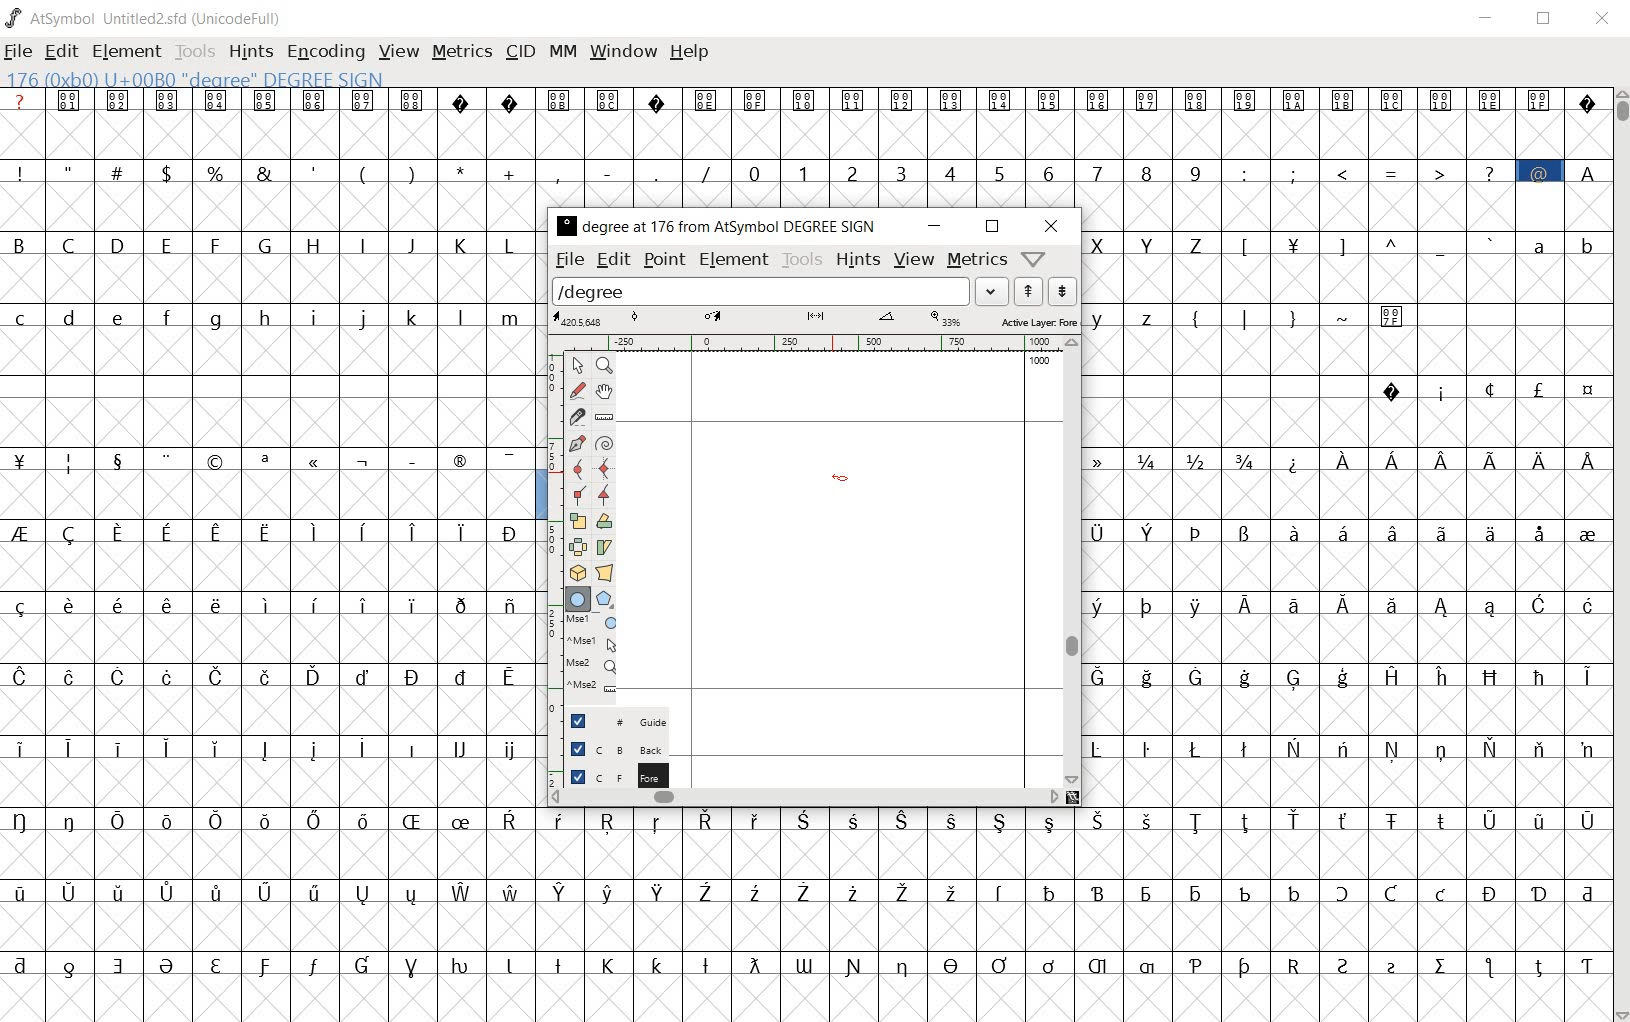 This screenshot has height=1022, width=1630. I want to click on skew the selection, so click(604, 547).